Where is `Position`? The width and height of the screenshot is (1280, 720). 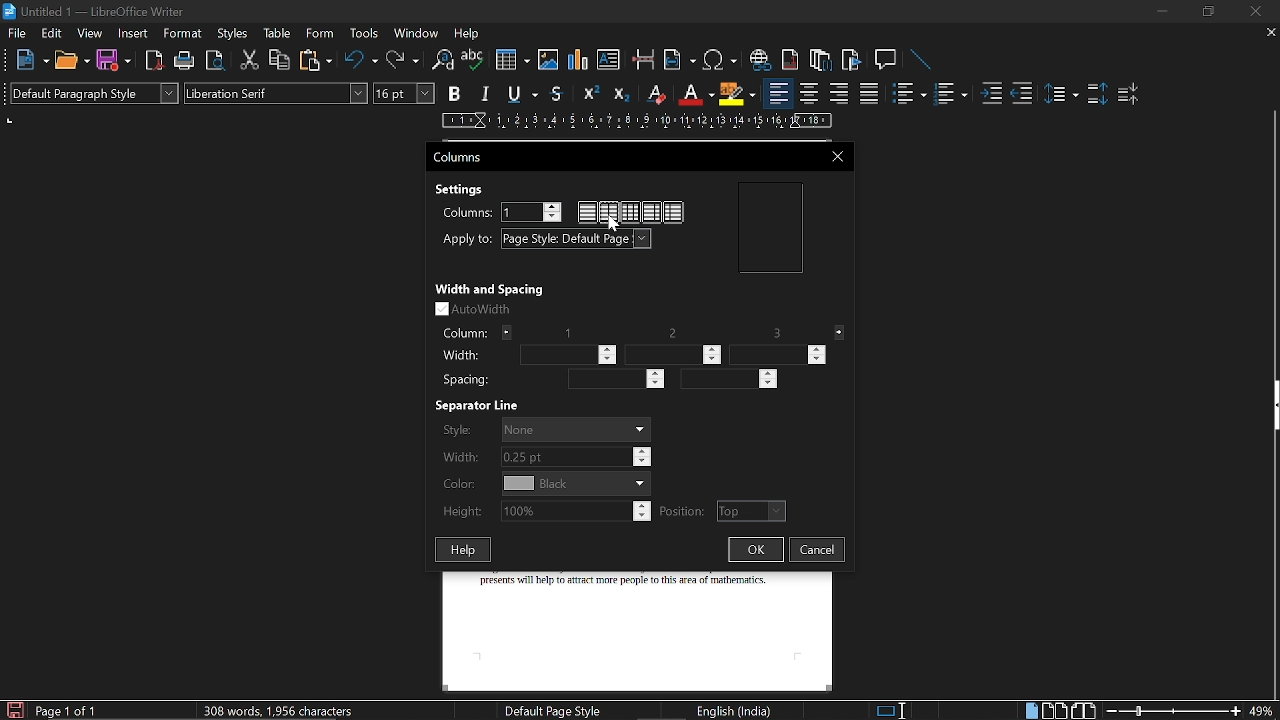
Position is located at coordinates (722, 511).